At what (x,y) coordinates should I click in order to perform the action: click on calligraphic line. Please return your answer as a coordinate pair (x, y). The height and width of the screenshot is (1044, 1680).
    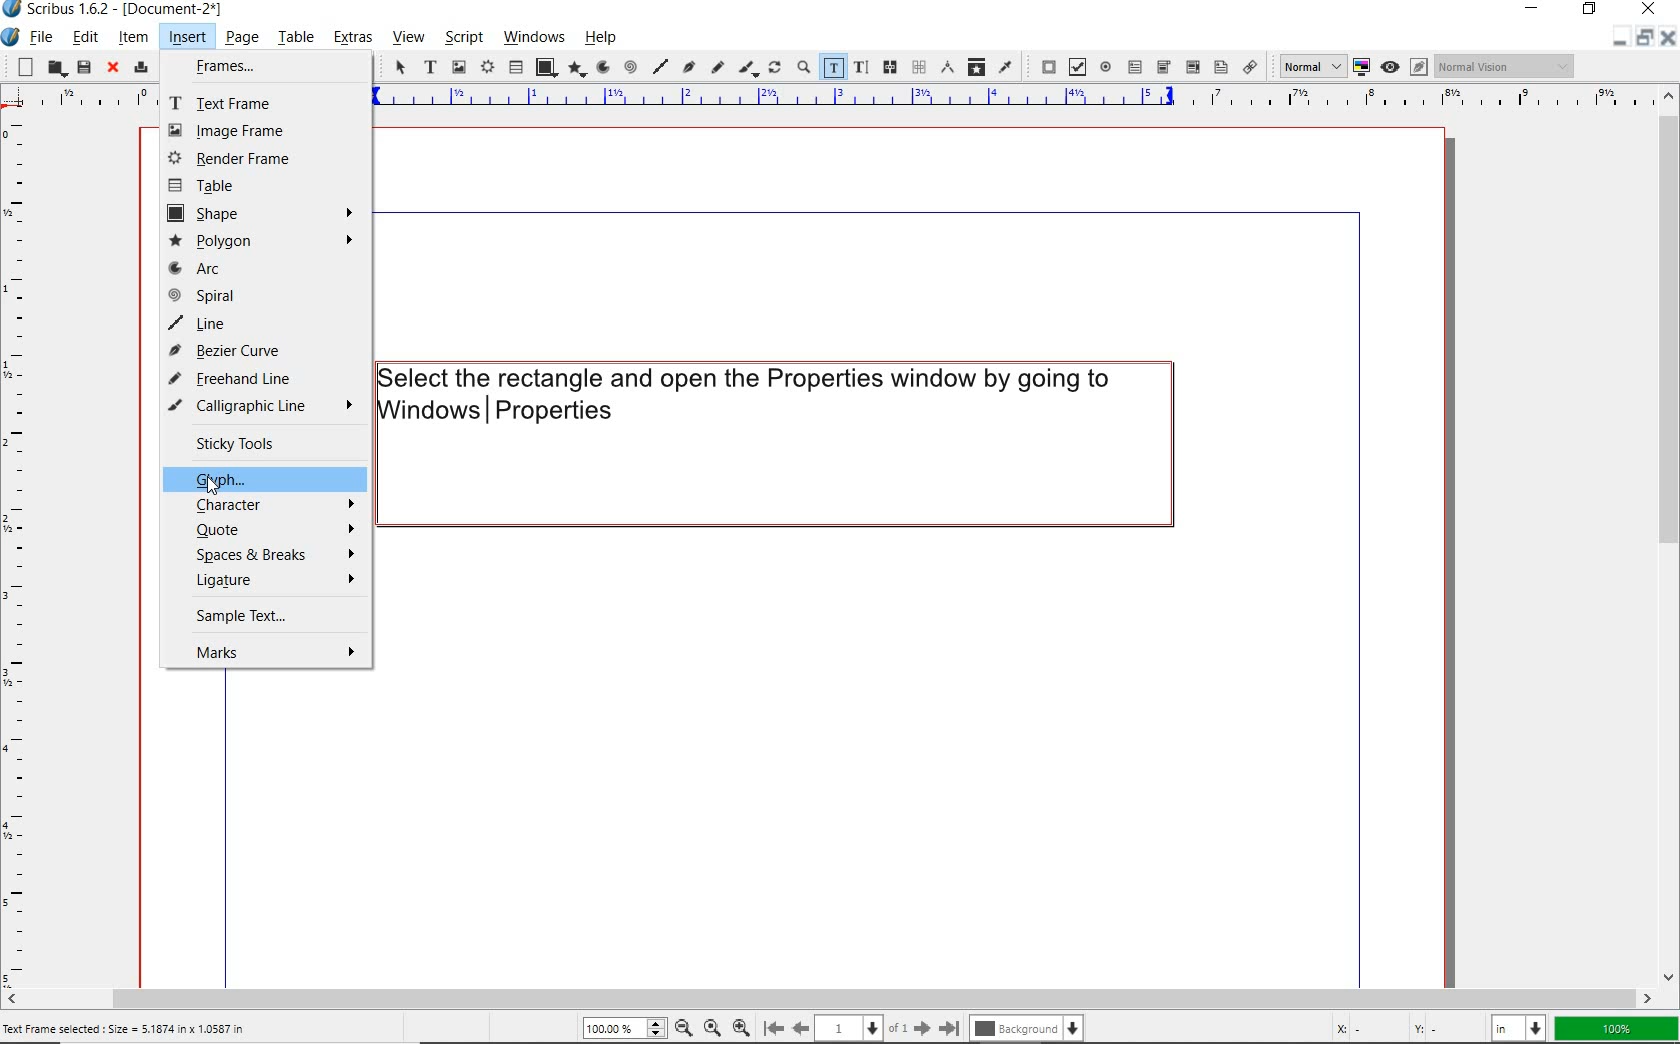
    Looking at the image, I should click on (269, 406).